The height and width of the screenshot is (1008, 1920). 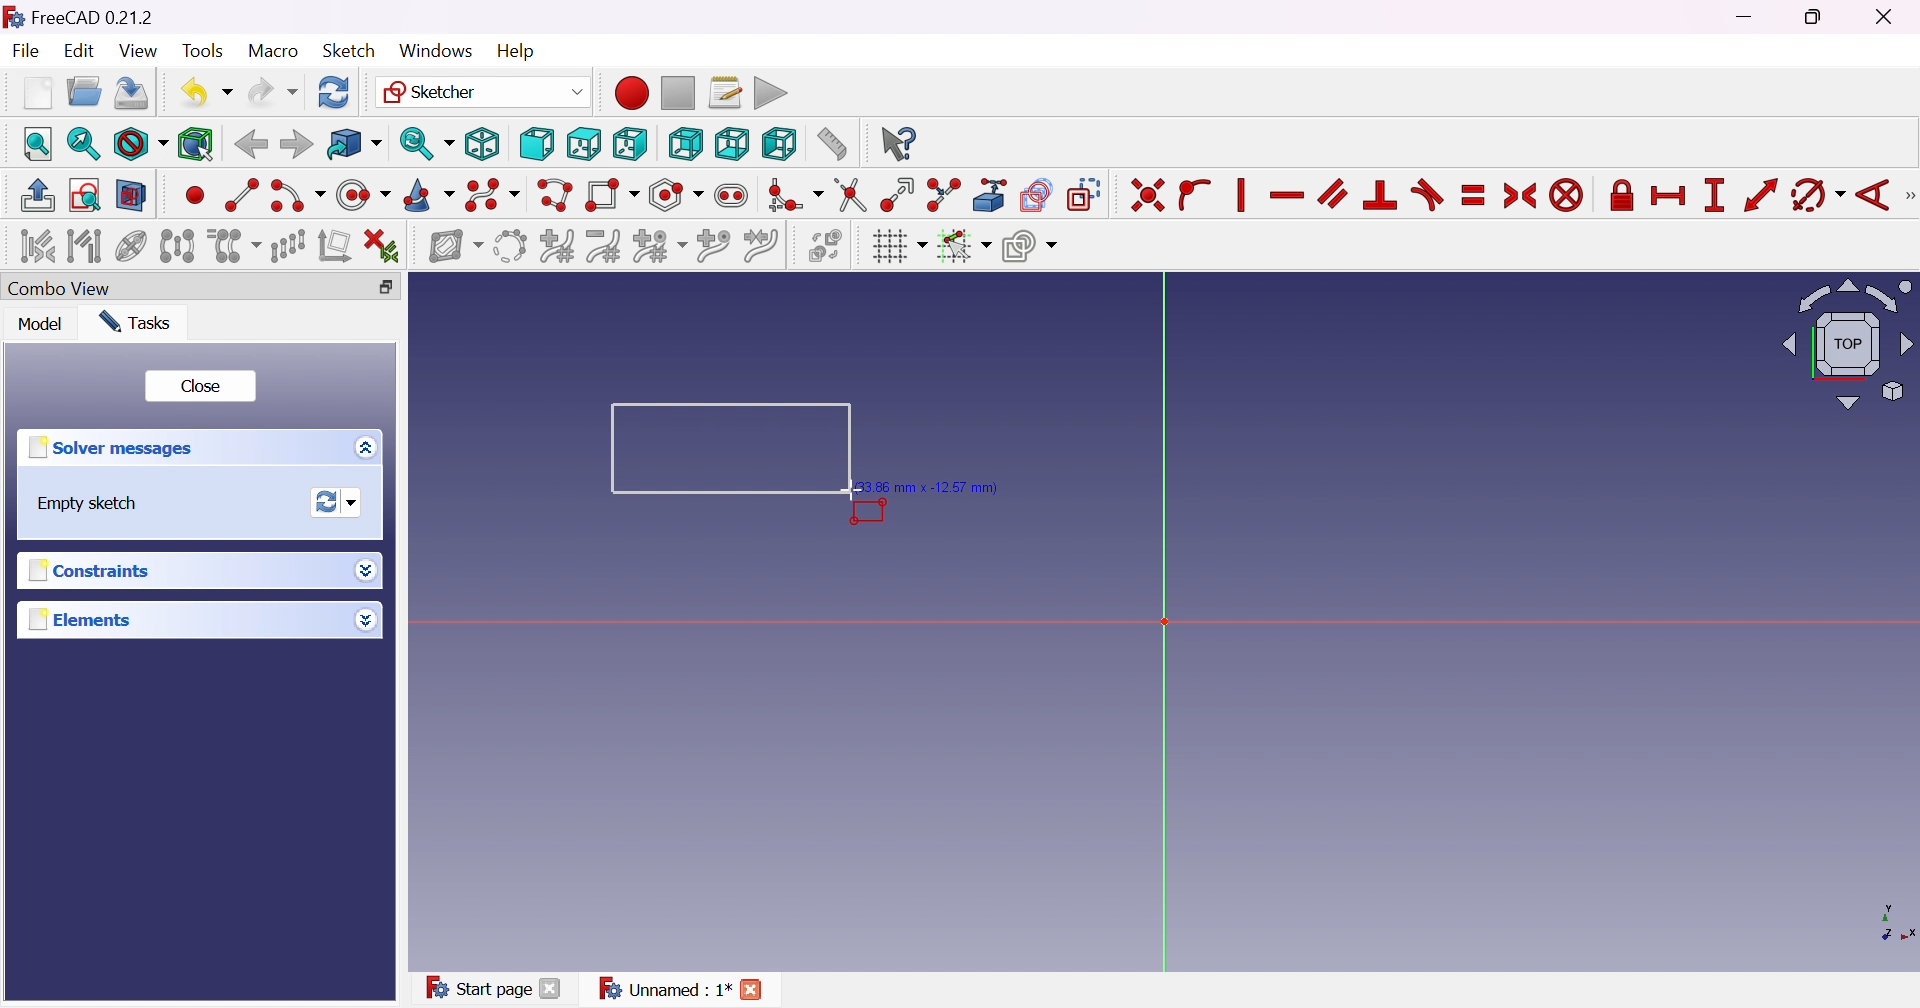 What do you see at coordinates (429, 195) in the screenshot?
I see `Create conic` at bounding box center [429, 195].